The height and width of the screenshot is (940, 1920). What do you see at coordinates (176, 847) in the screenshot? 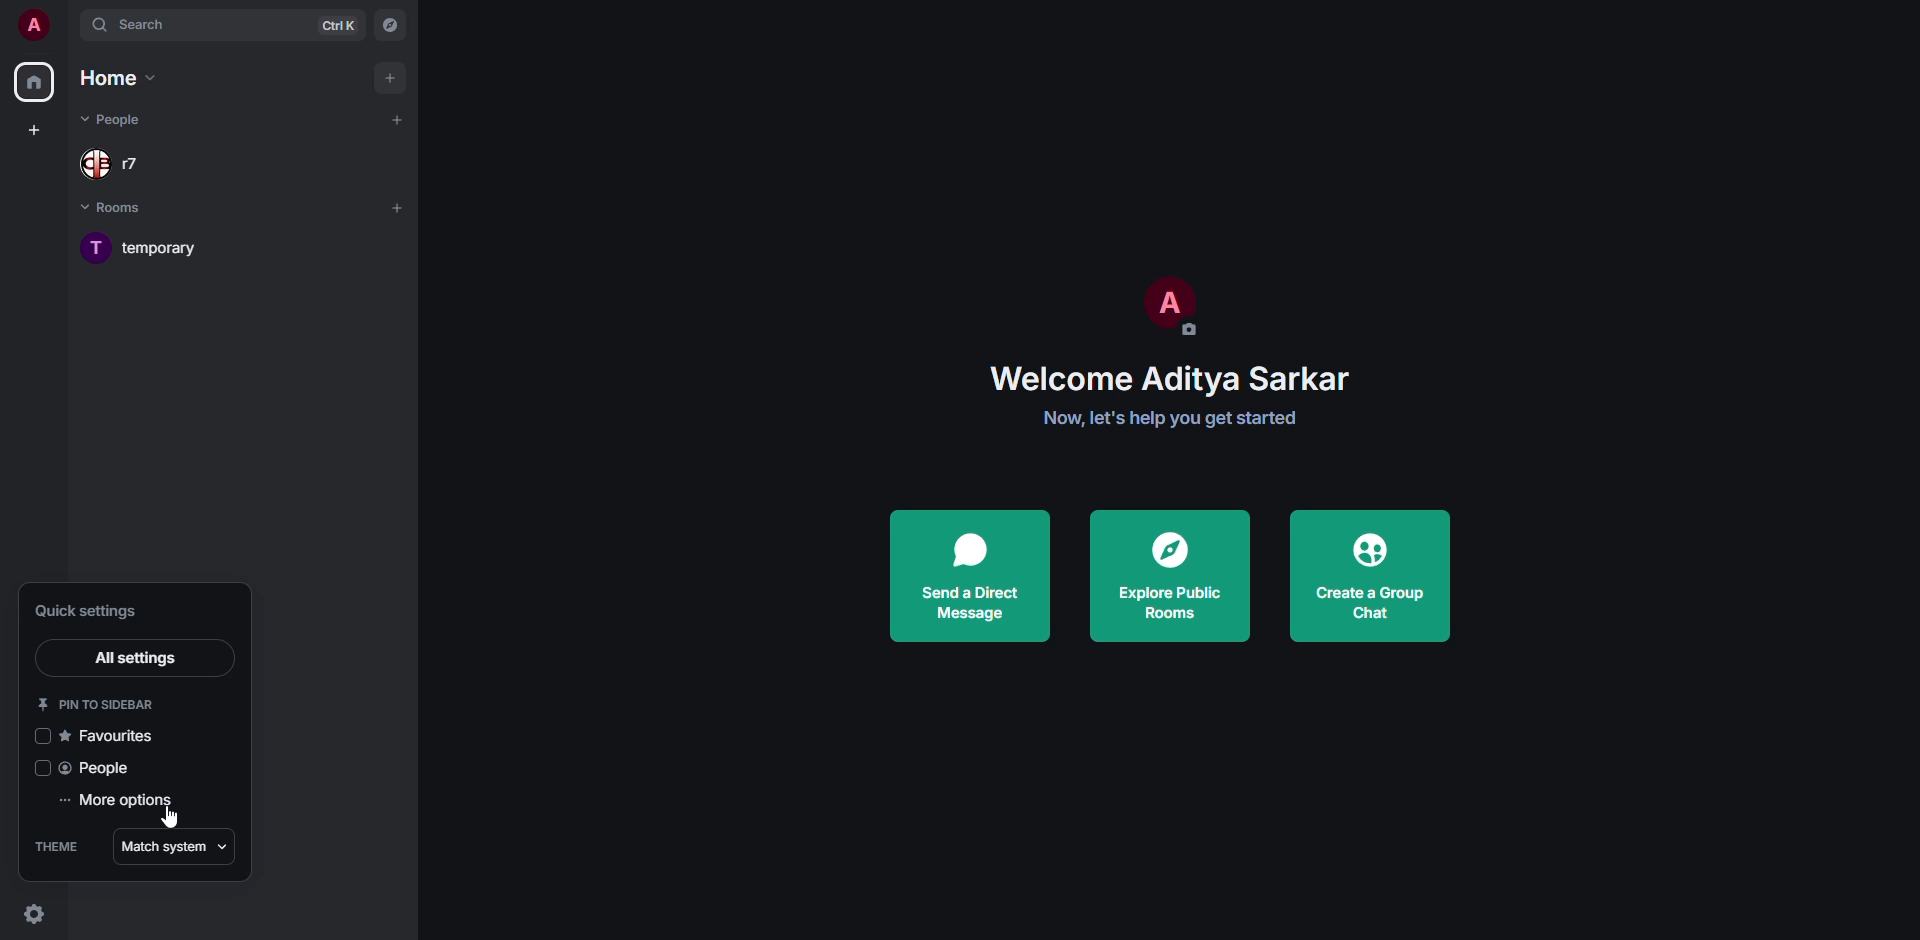
I see `match system` at bounding box center [176, 847].